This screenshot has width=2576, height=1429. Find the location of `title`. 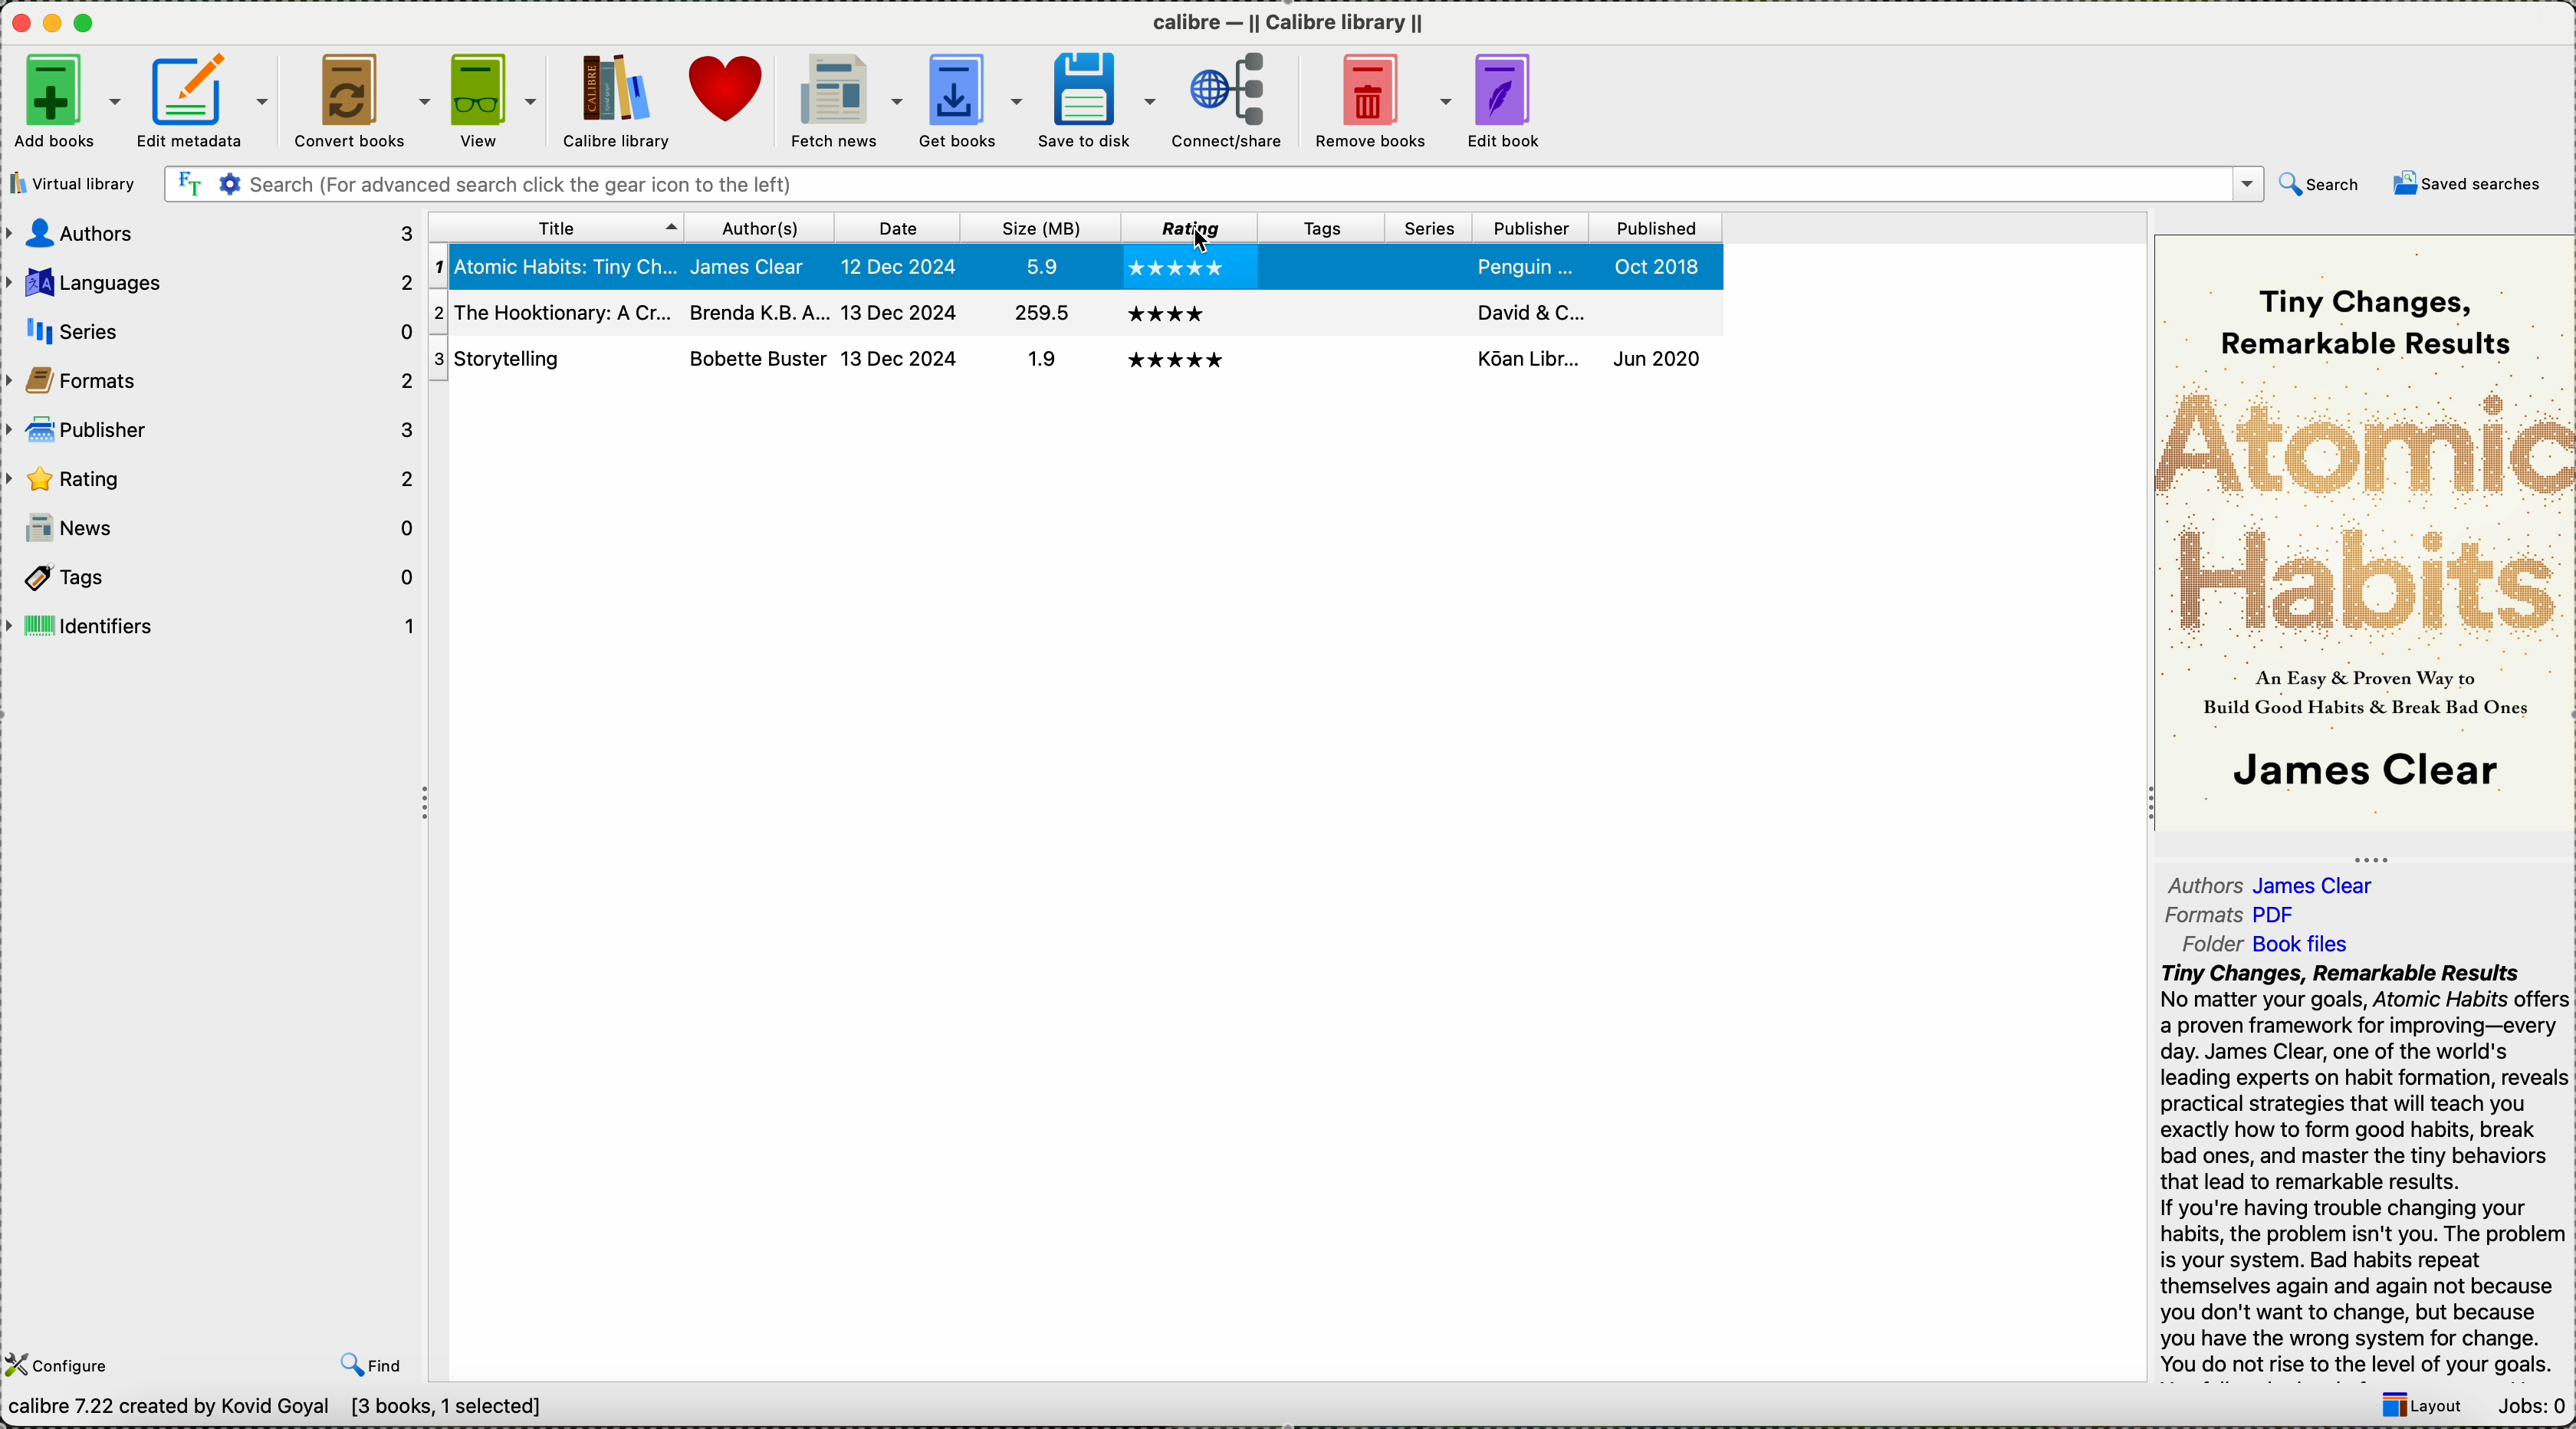

title is located at coordinates (555, 226).